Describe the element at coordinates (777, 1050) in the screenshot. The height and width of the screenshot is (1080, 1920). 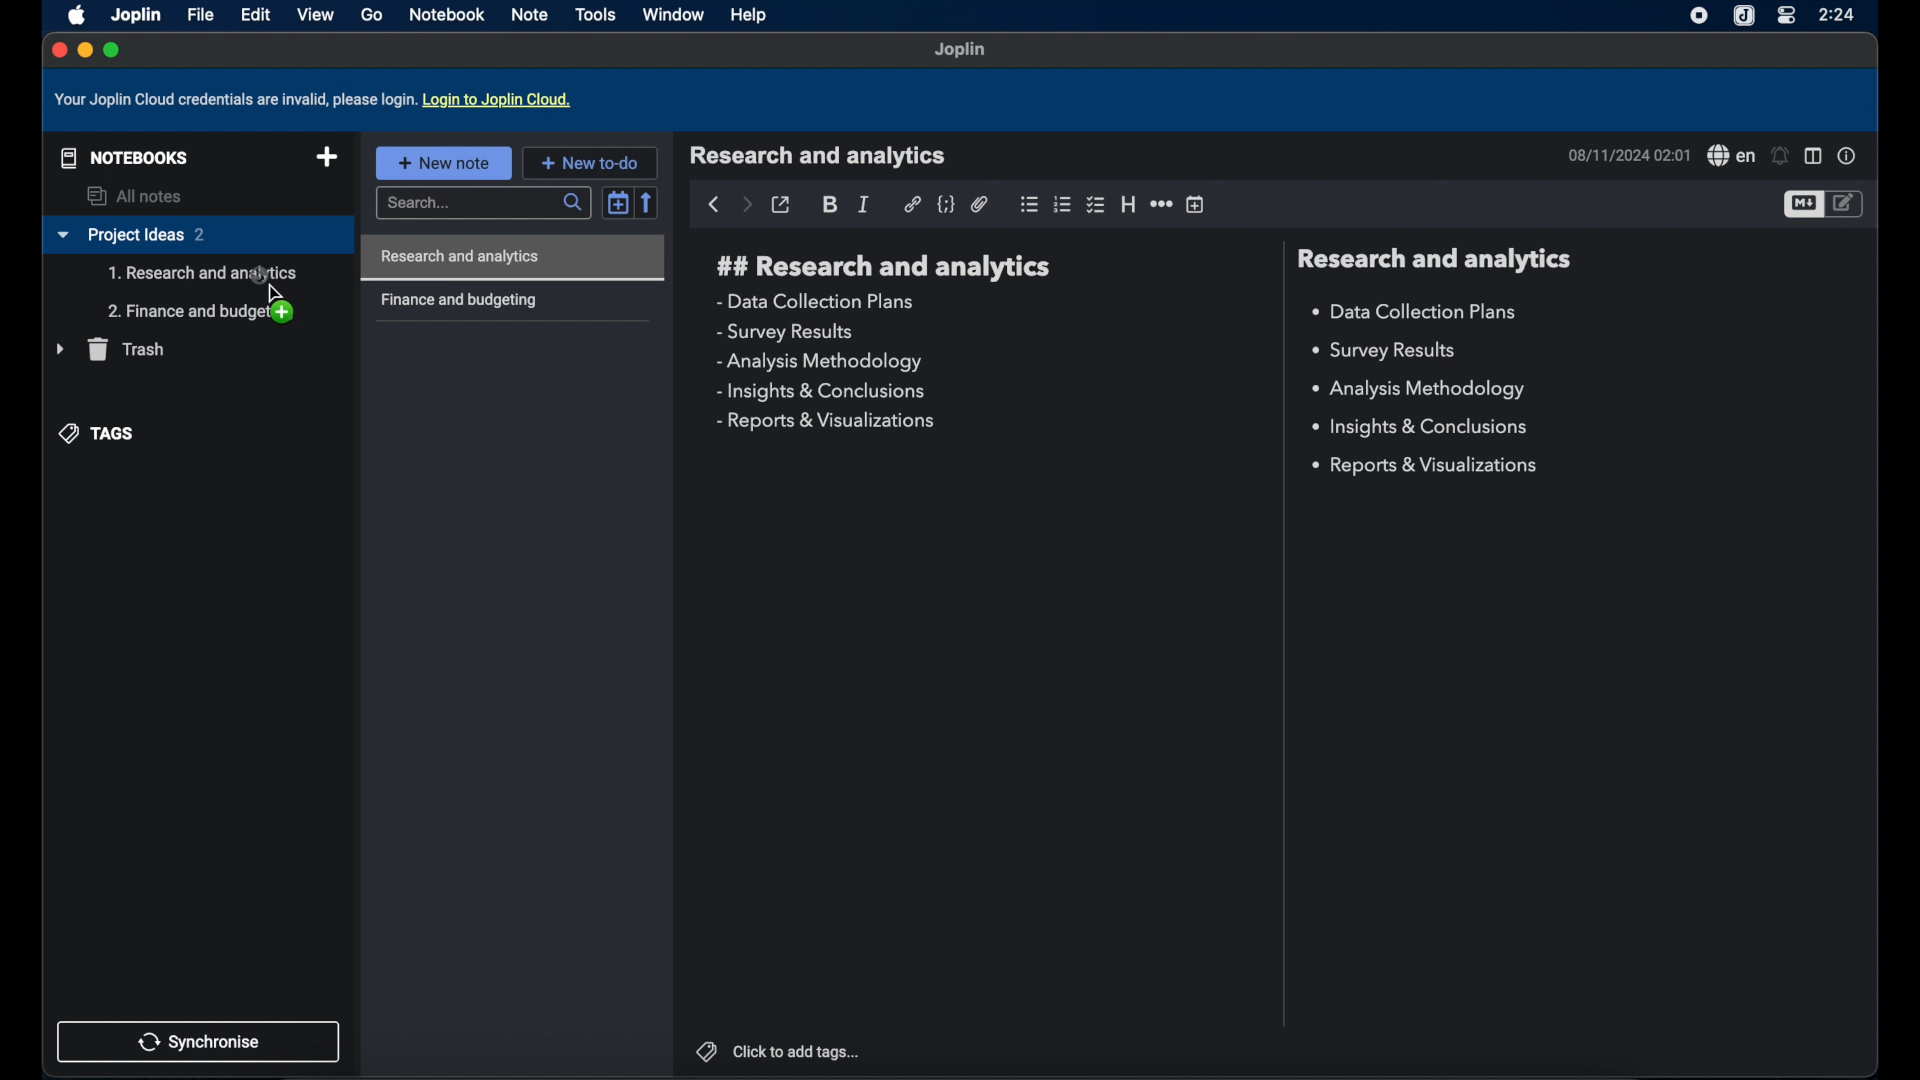
I see `click to add tags` at that location.